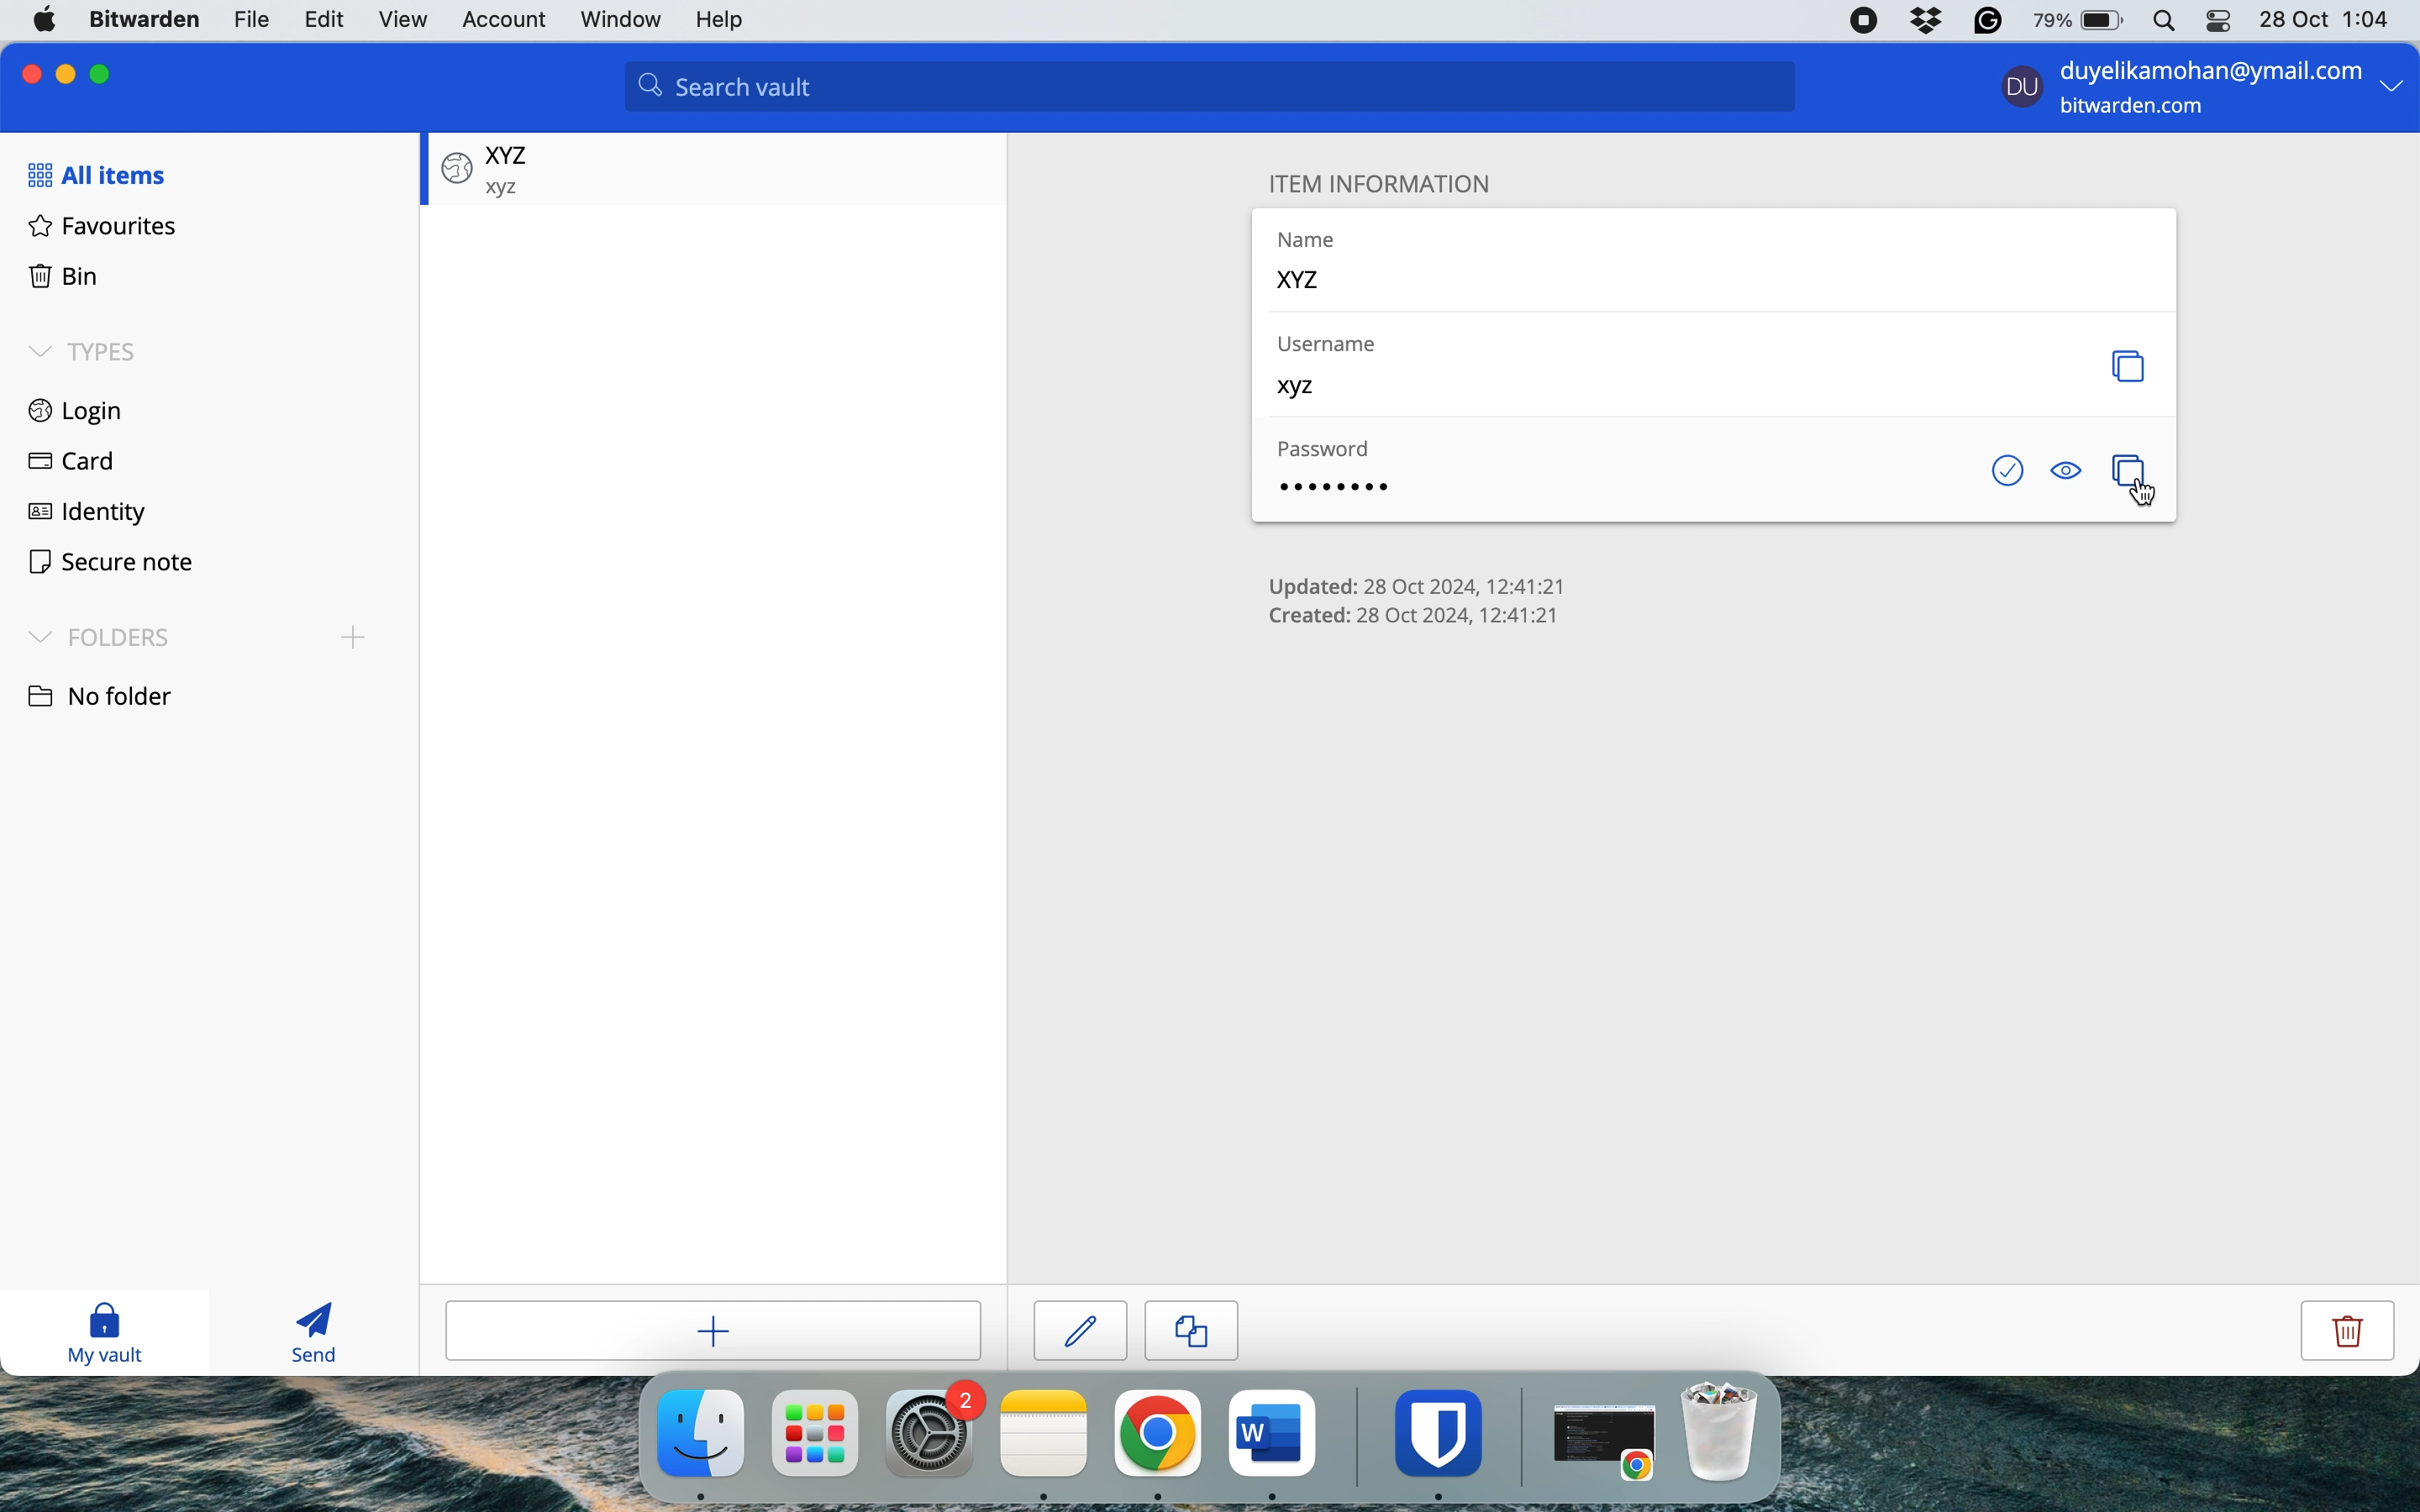 This screenshot has height=1512, width=2420. What do you see at coordinates (697, 1434) in the screenshot?
I see `finder` at bounding box center [697, 1434].